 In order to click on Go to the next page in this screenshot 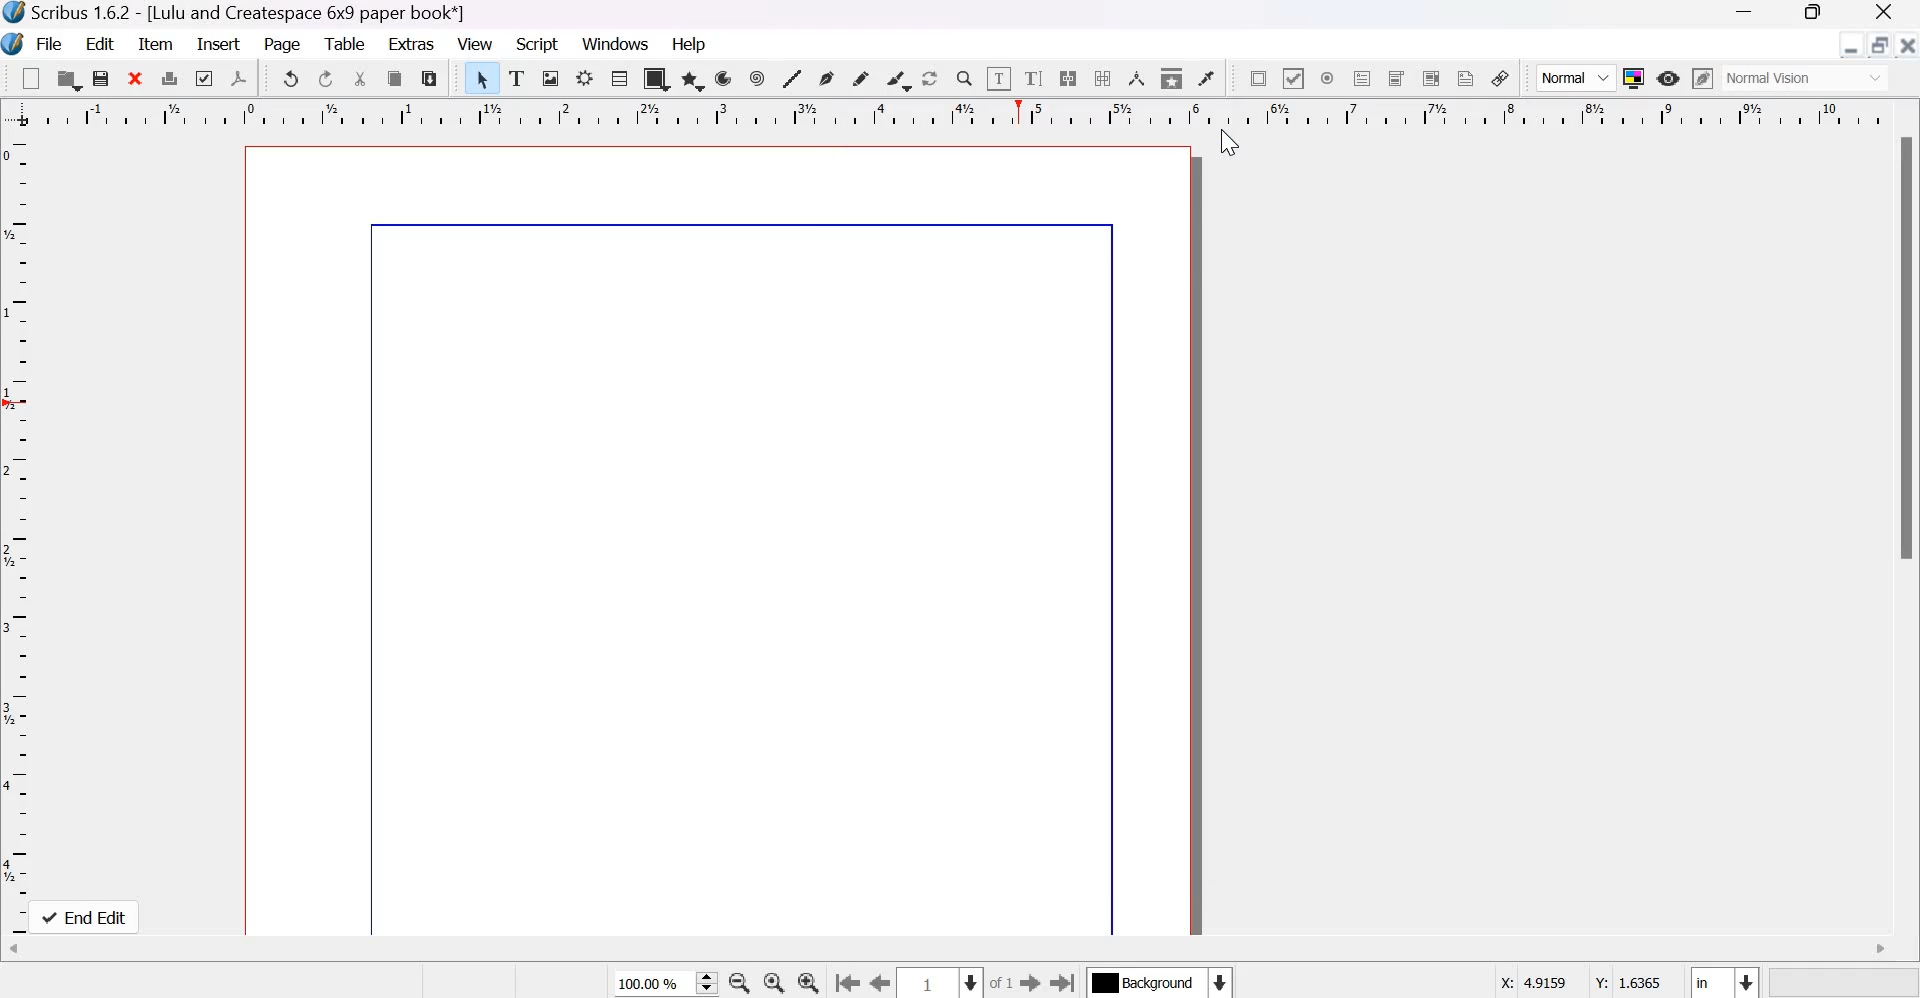, I will do `click(1031, 982)`.